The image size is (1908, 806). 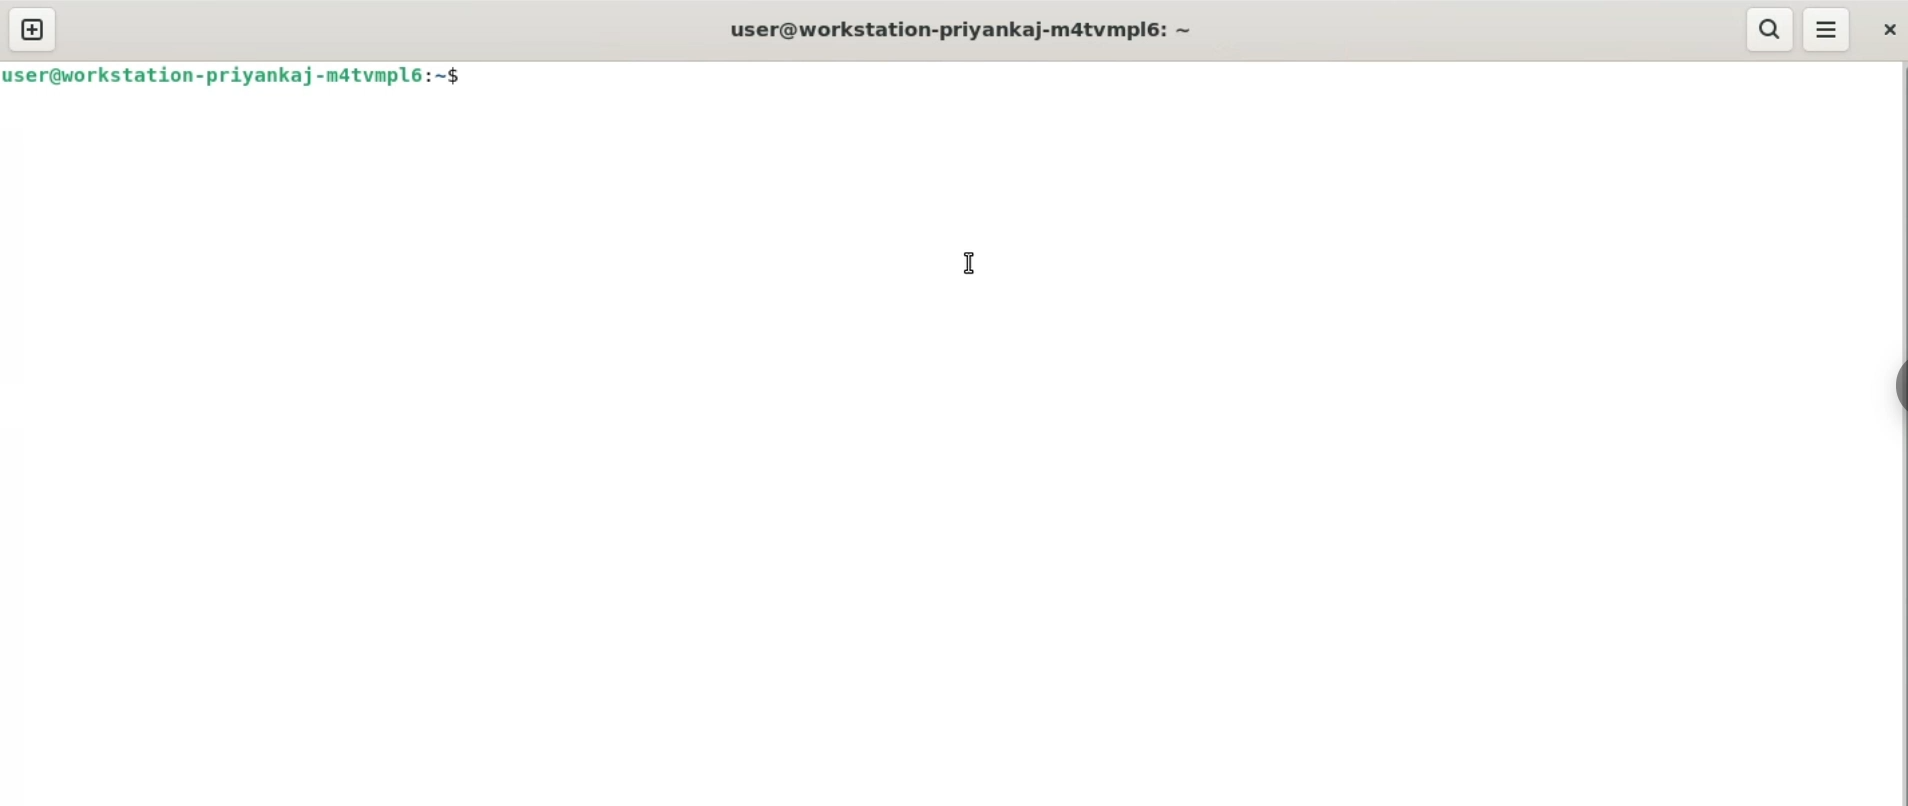 I want to click on close, so click(x=1887, y=31).